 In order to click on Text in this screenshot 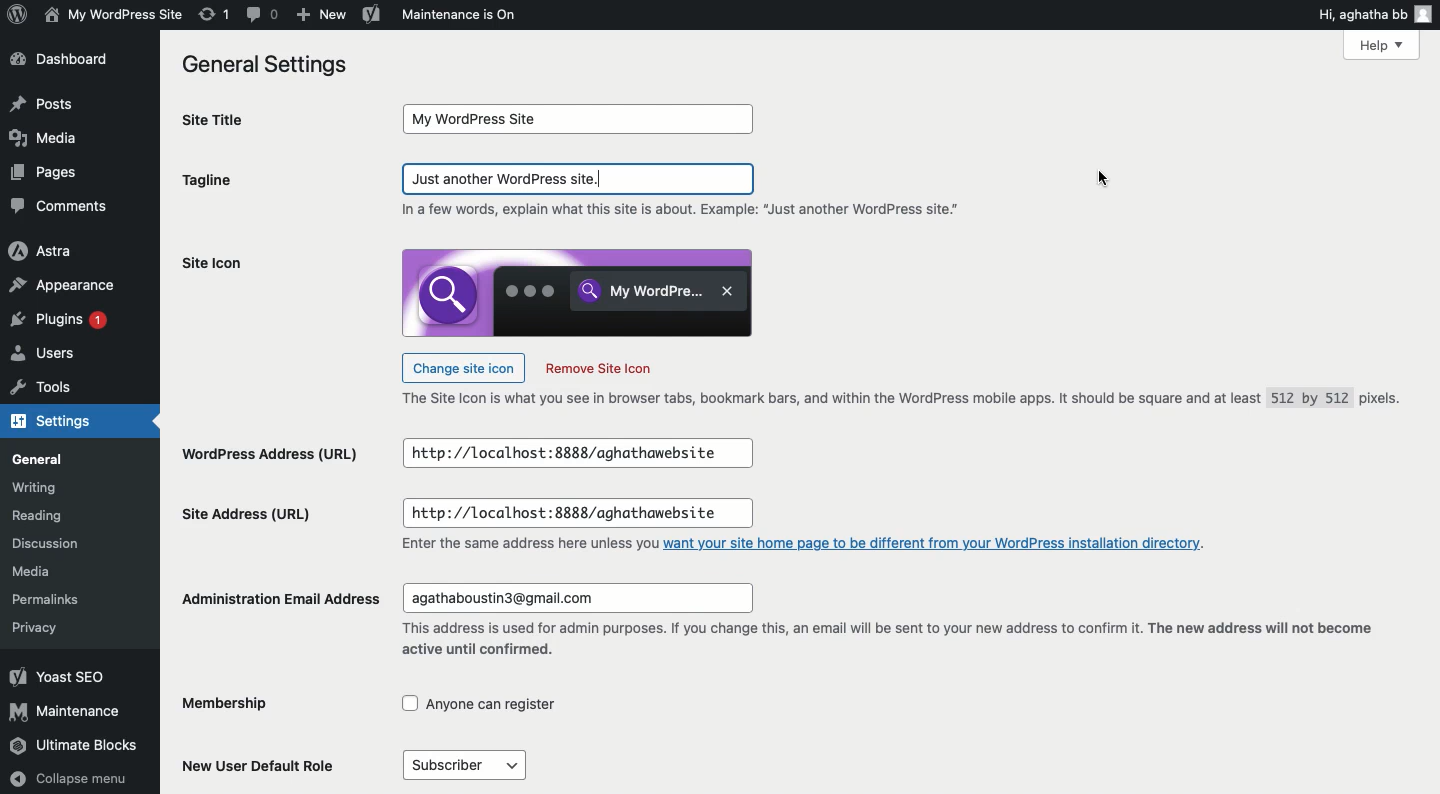, I will do `click(909, 400)`.